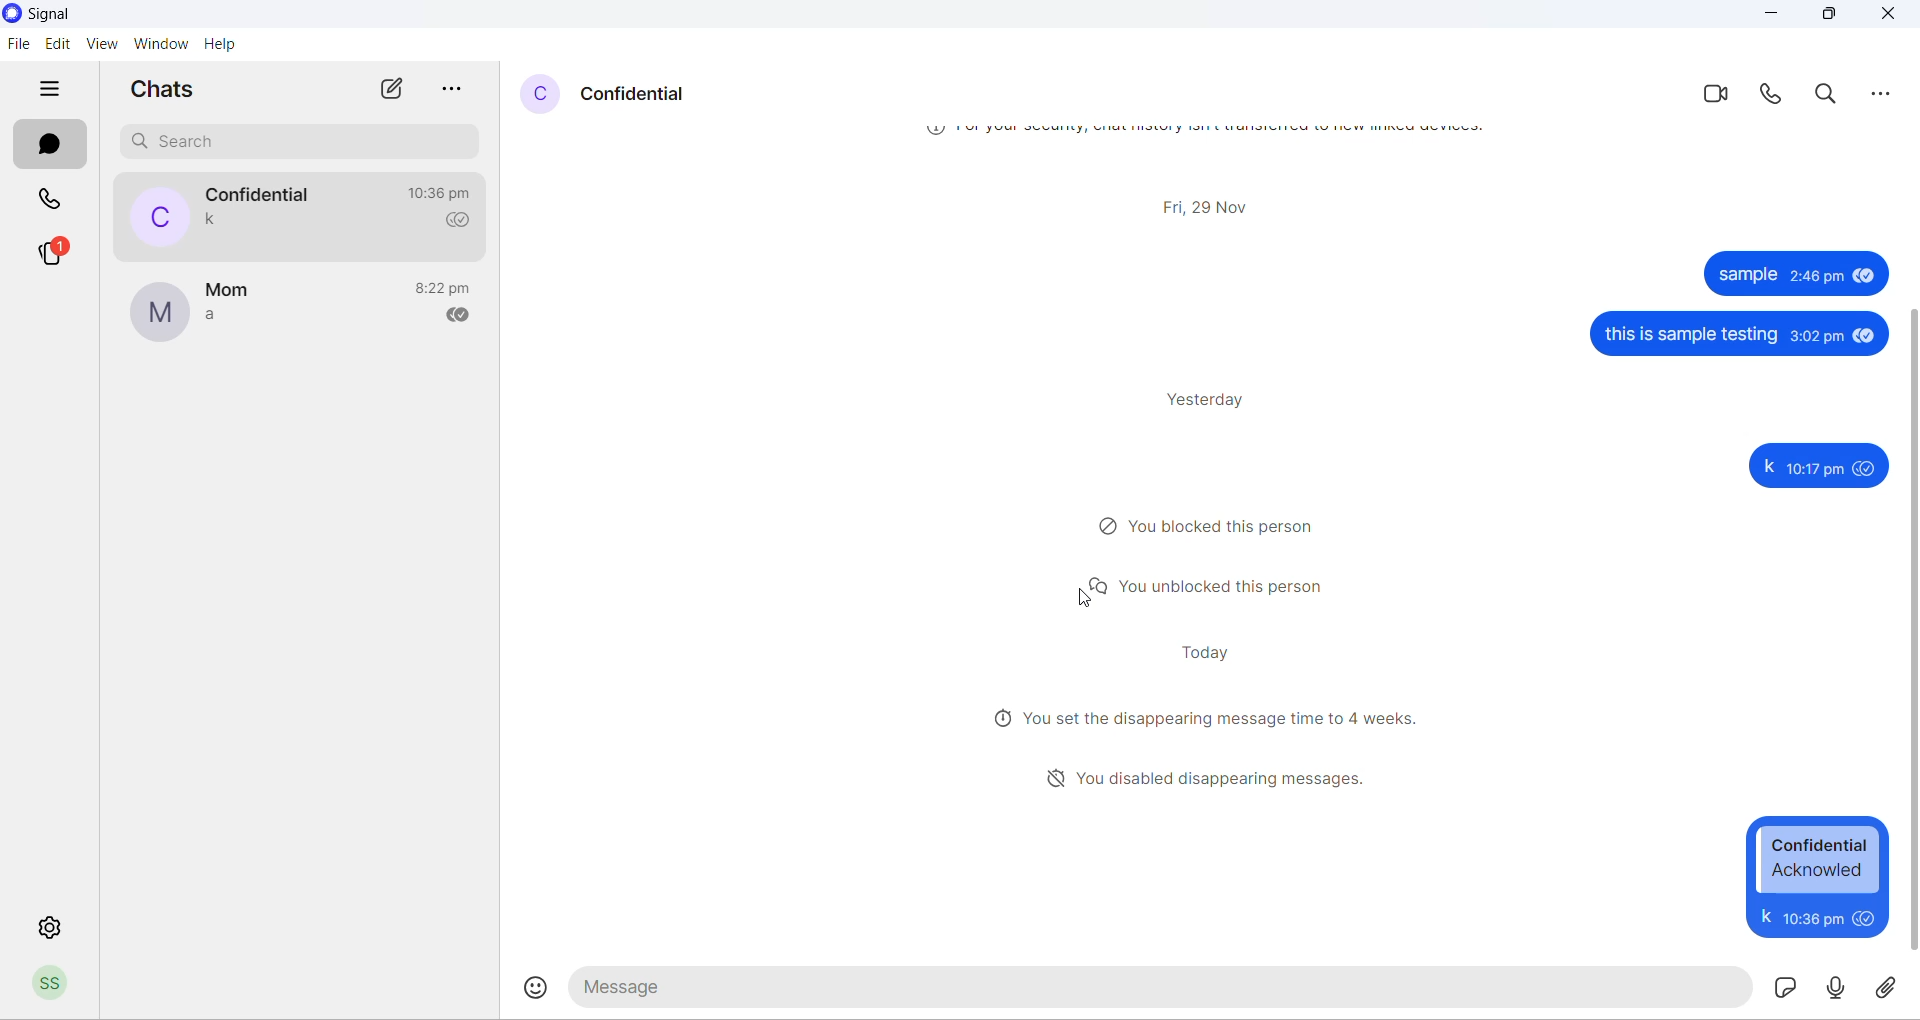  What do you see at coordinates (1089, 603) in the screenshot?
I see `cursor` at bounding box center [1089, 603].